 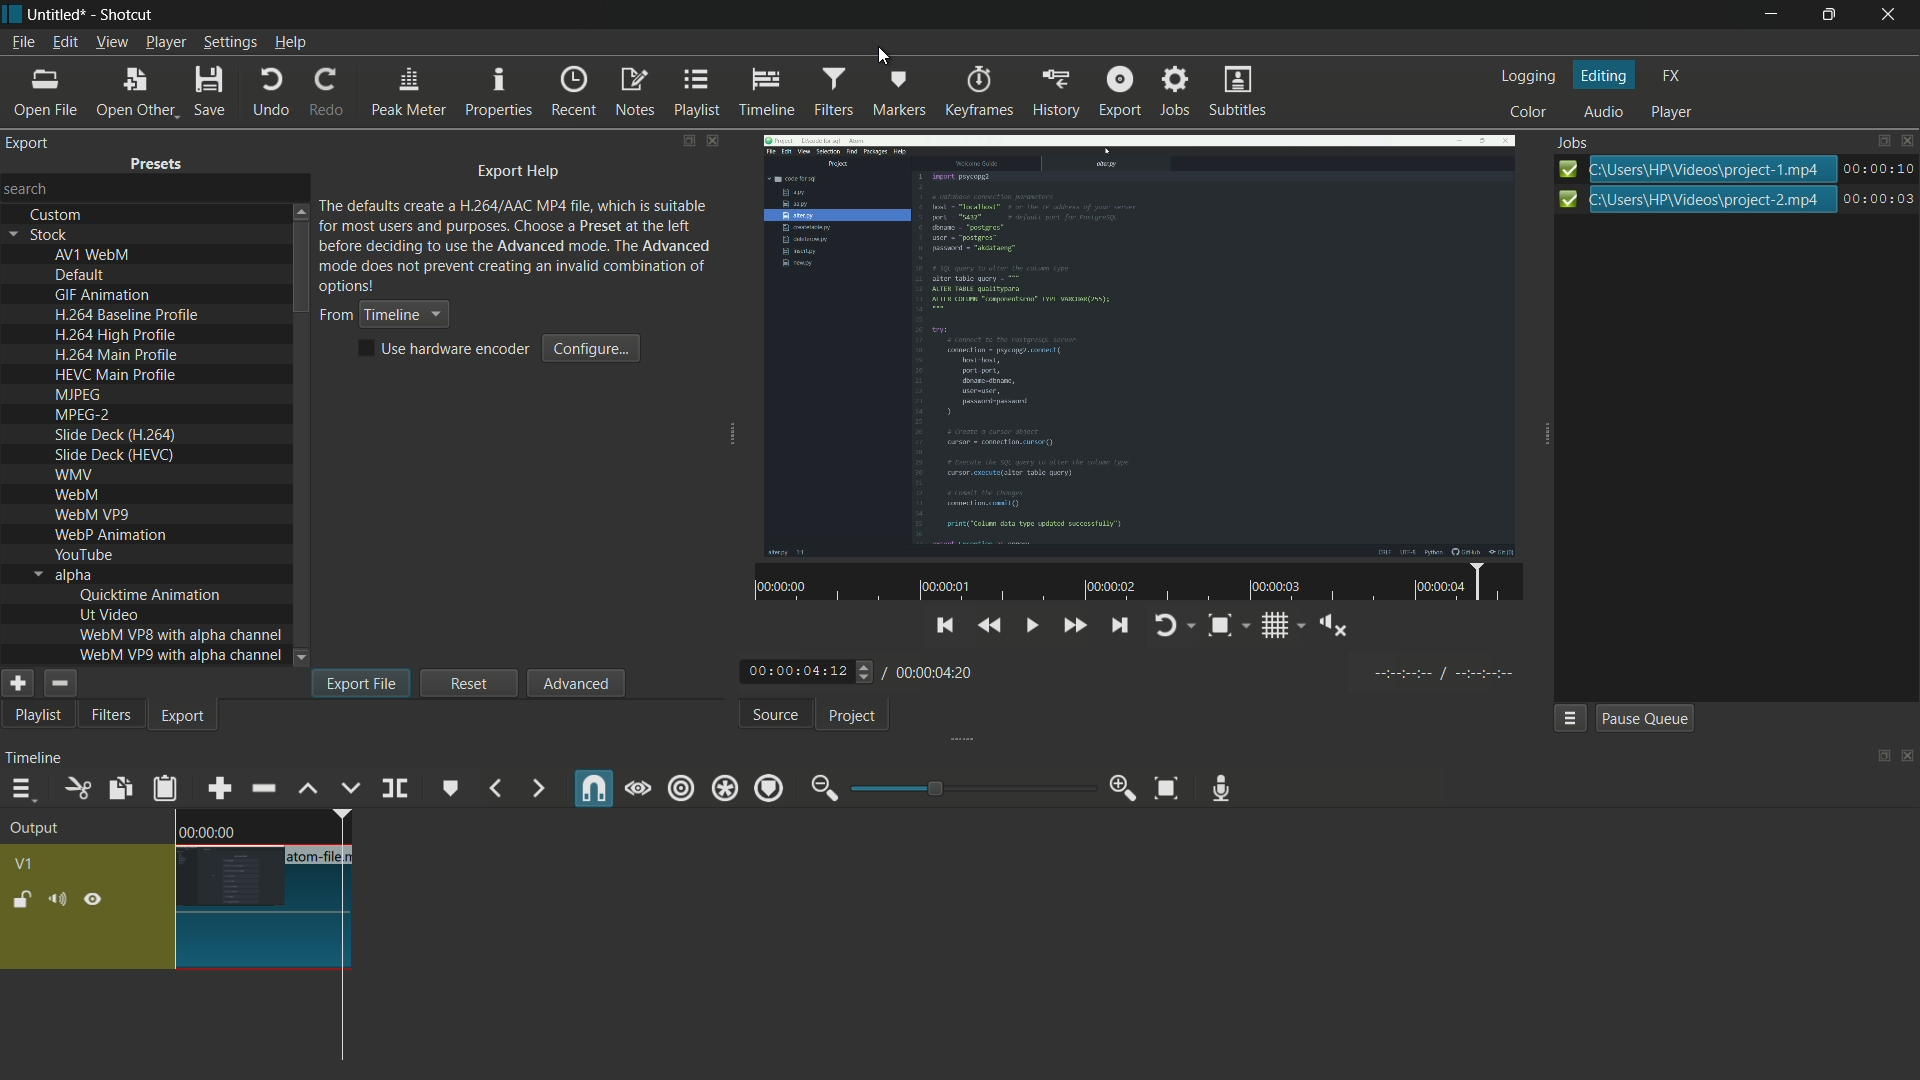 I want to click on webm vp8 with alpha channel, so click(x=181, y=634).